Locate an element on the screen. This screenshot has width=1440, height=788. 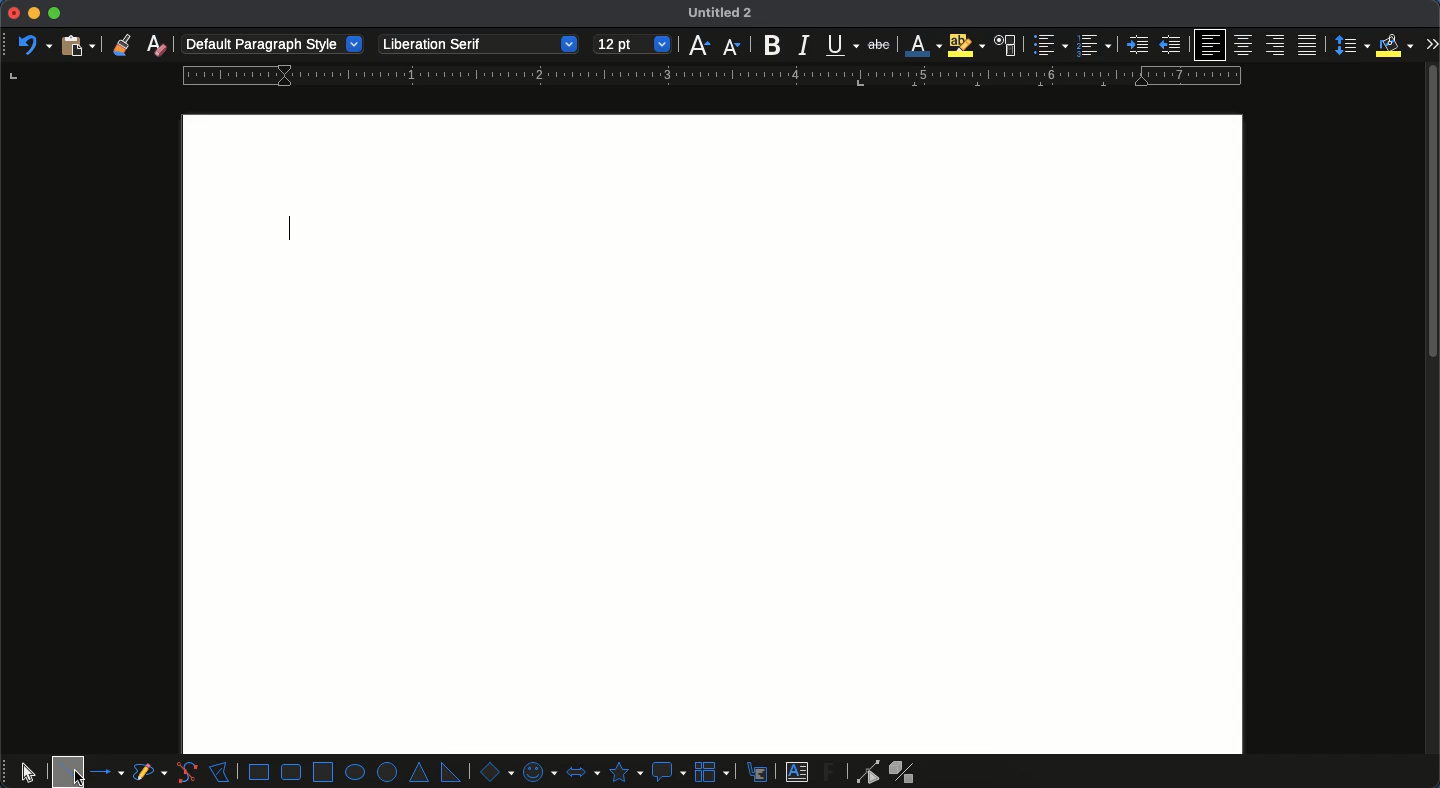
left align is located at coordinates (1210, 44).